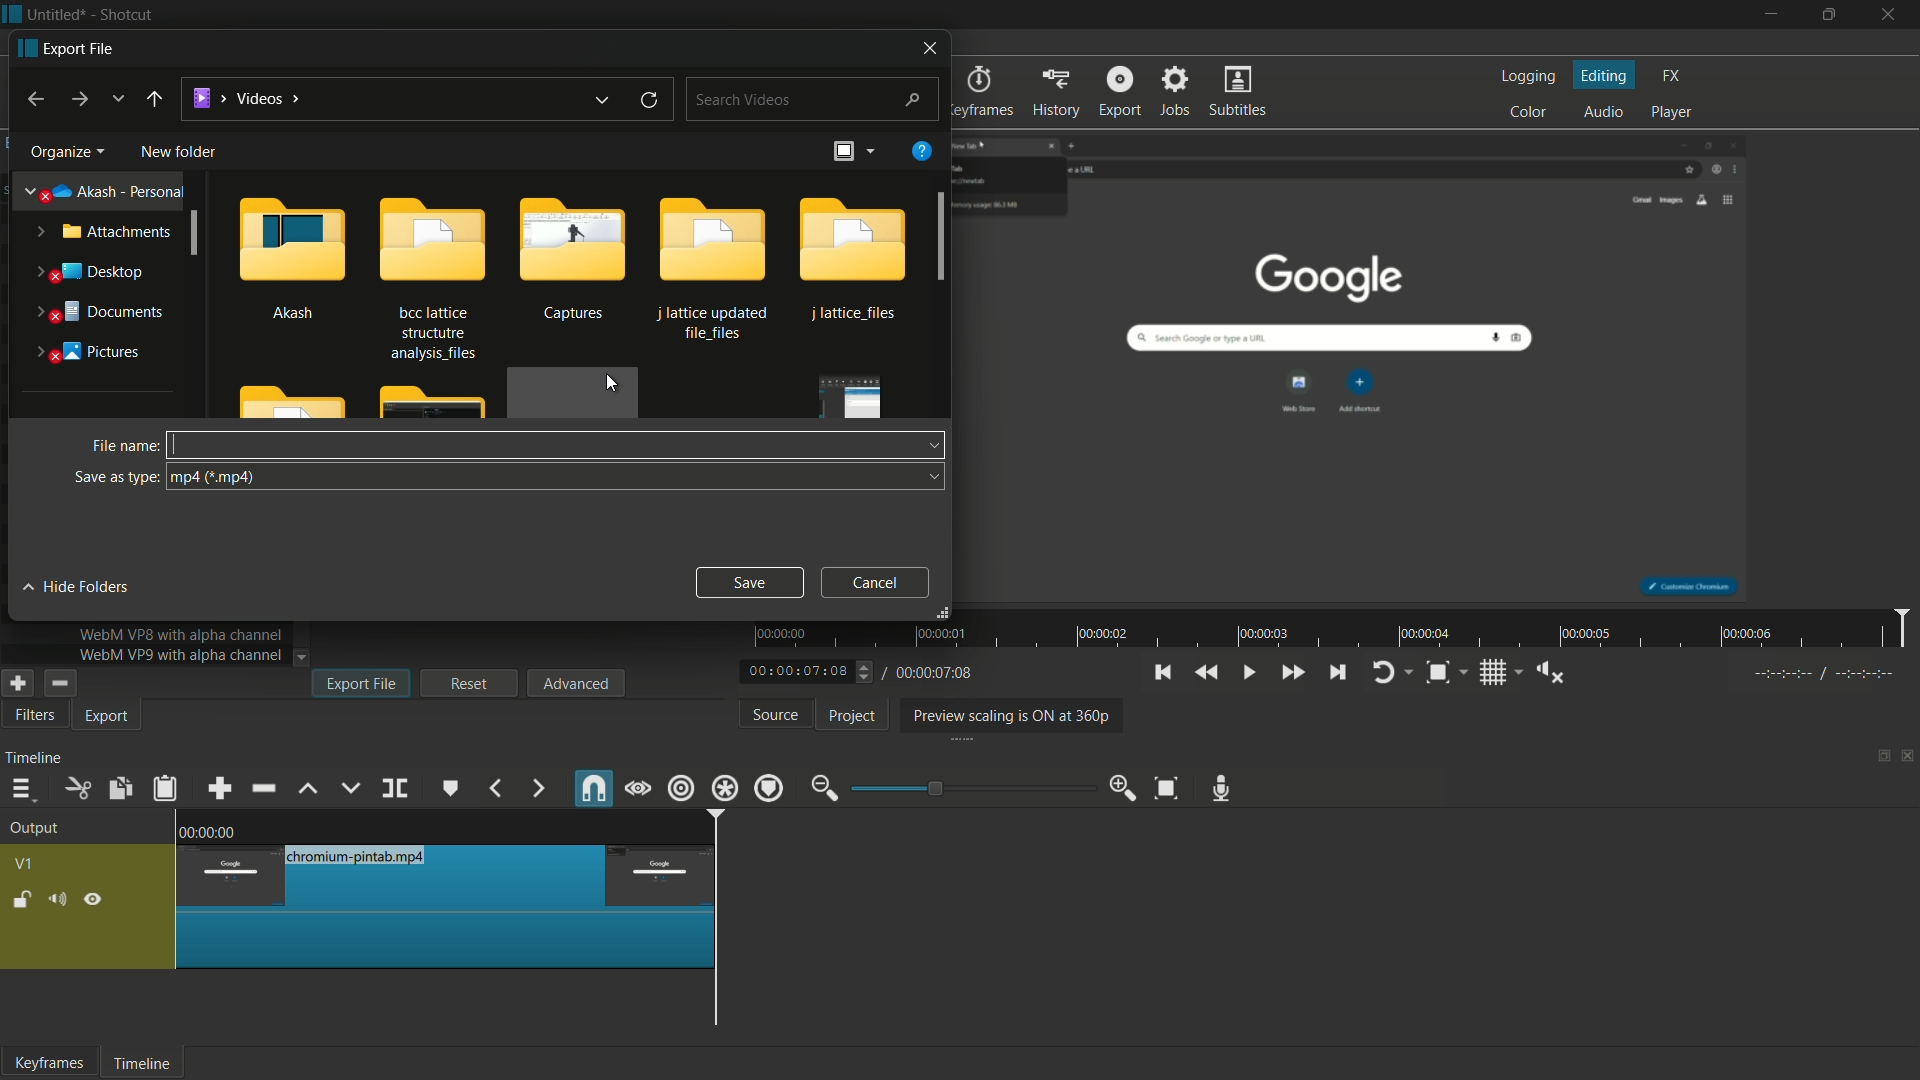  What do you see at coordinates (58, 683) in the screenshot?
I see `remove` at bounding box center [58, 683].